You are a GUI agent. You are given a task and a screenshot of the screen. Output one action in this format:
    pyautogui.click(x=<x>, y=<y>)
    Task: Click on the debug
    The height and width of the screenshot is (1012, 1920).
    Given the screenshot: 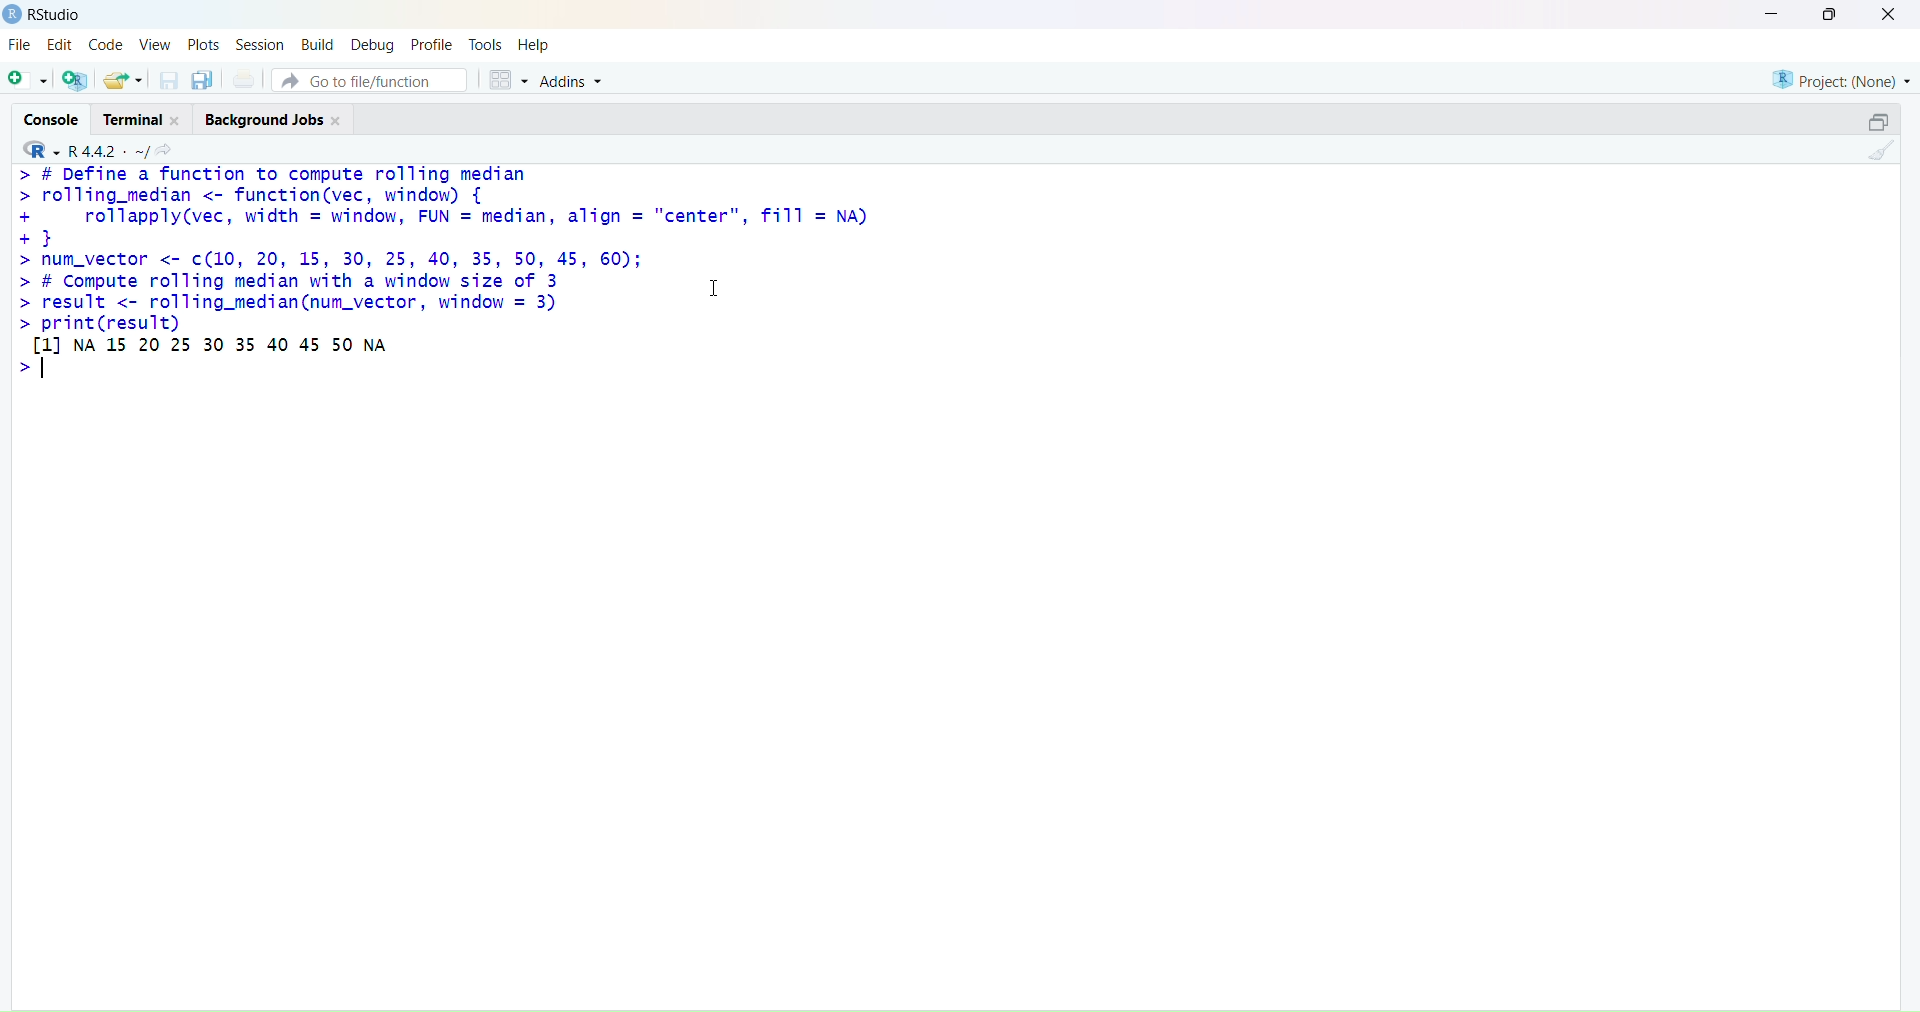 What is the action you would take?
    pyautogui.click(x=371, y=47)
    